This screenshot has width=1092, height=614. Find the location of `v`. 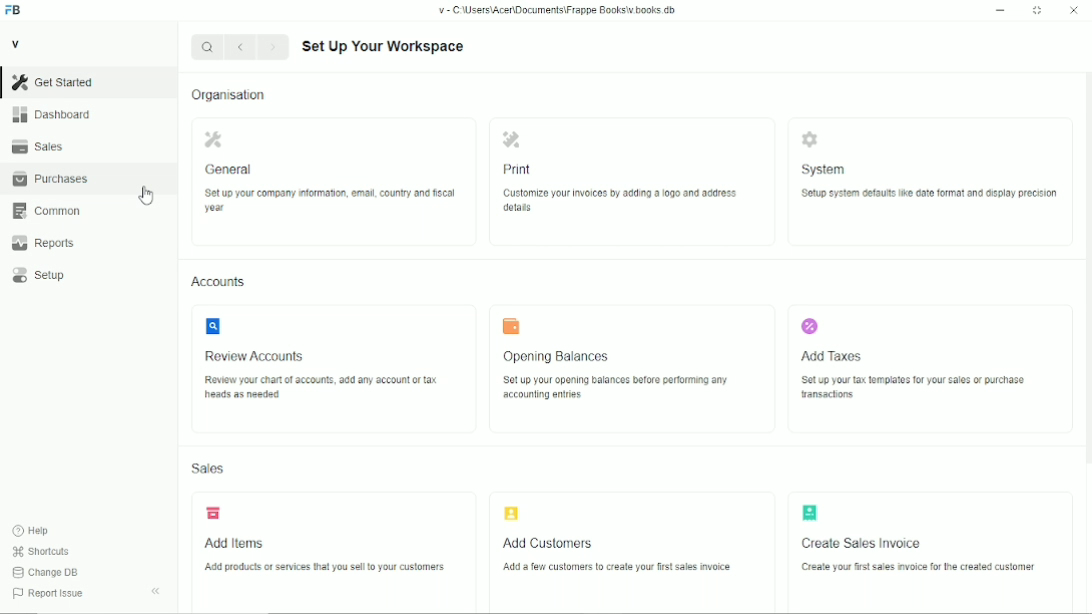

v is located at coordinates (21, 45).